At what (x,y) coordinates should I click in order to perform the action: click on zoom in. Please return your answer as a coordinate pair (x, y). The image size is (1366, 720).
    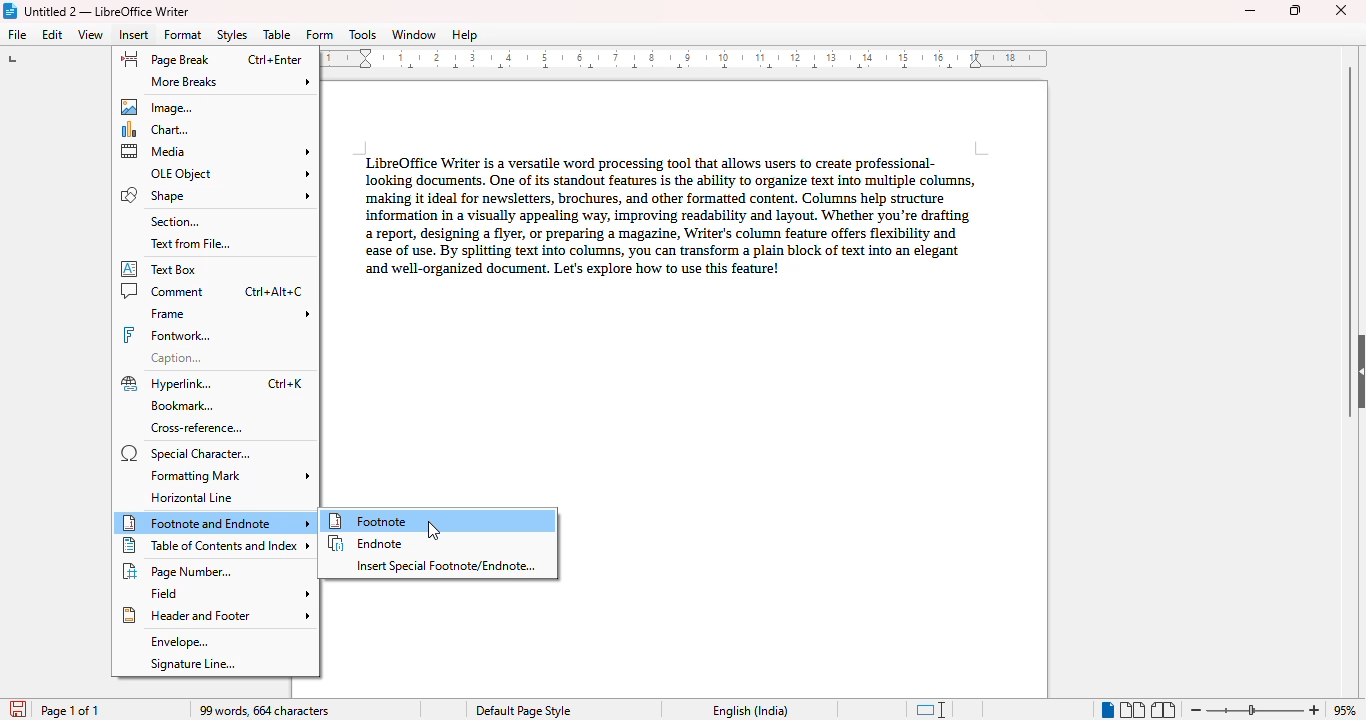
    Looking at the image, I should click on (1315, 709).